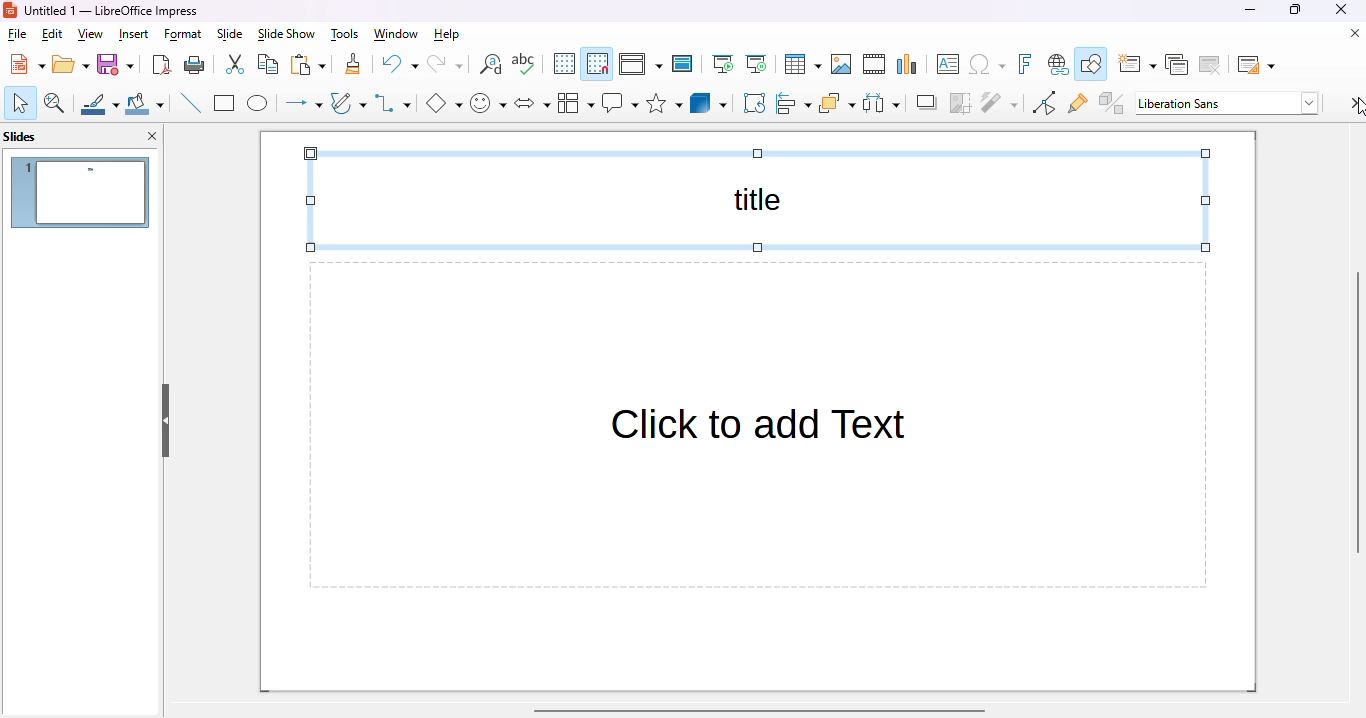  What do you see at coordinates (353, 64) in the screenshot?
I see `clone formatting` at bounding box center [353, 64].